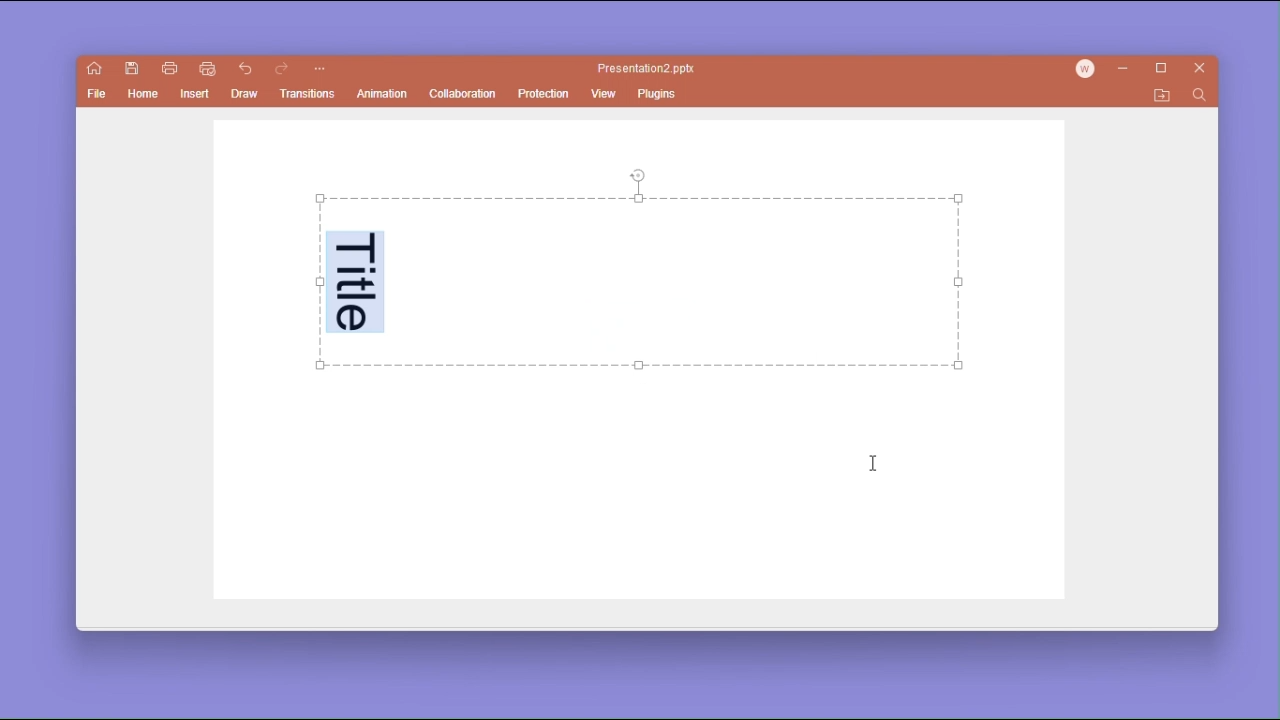 The height and width of the screenshot is (720, 1280). I want to click on maximize, so click(1165, 69).